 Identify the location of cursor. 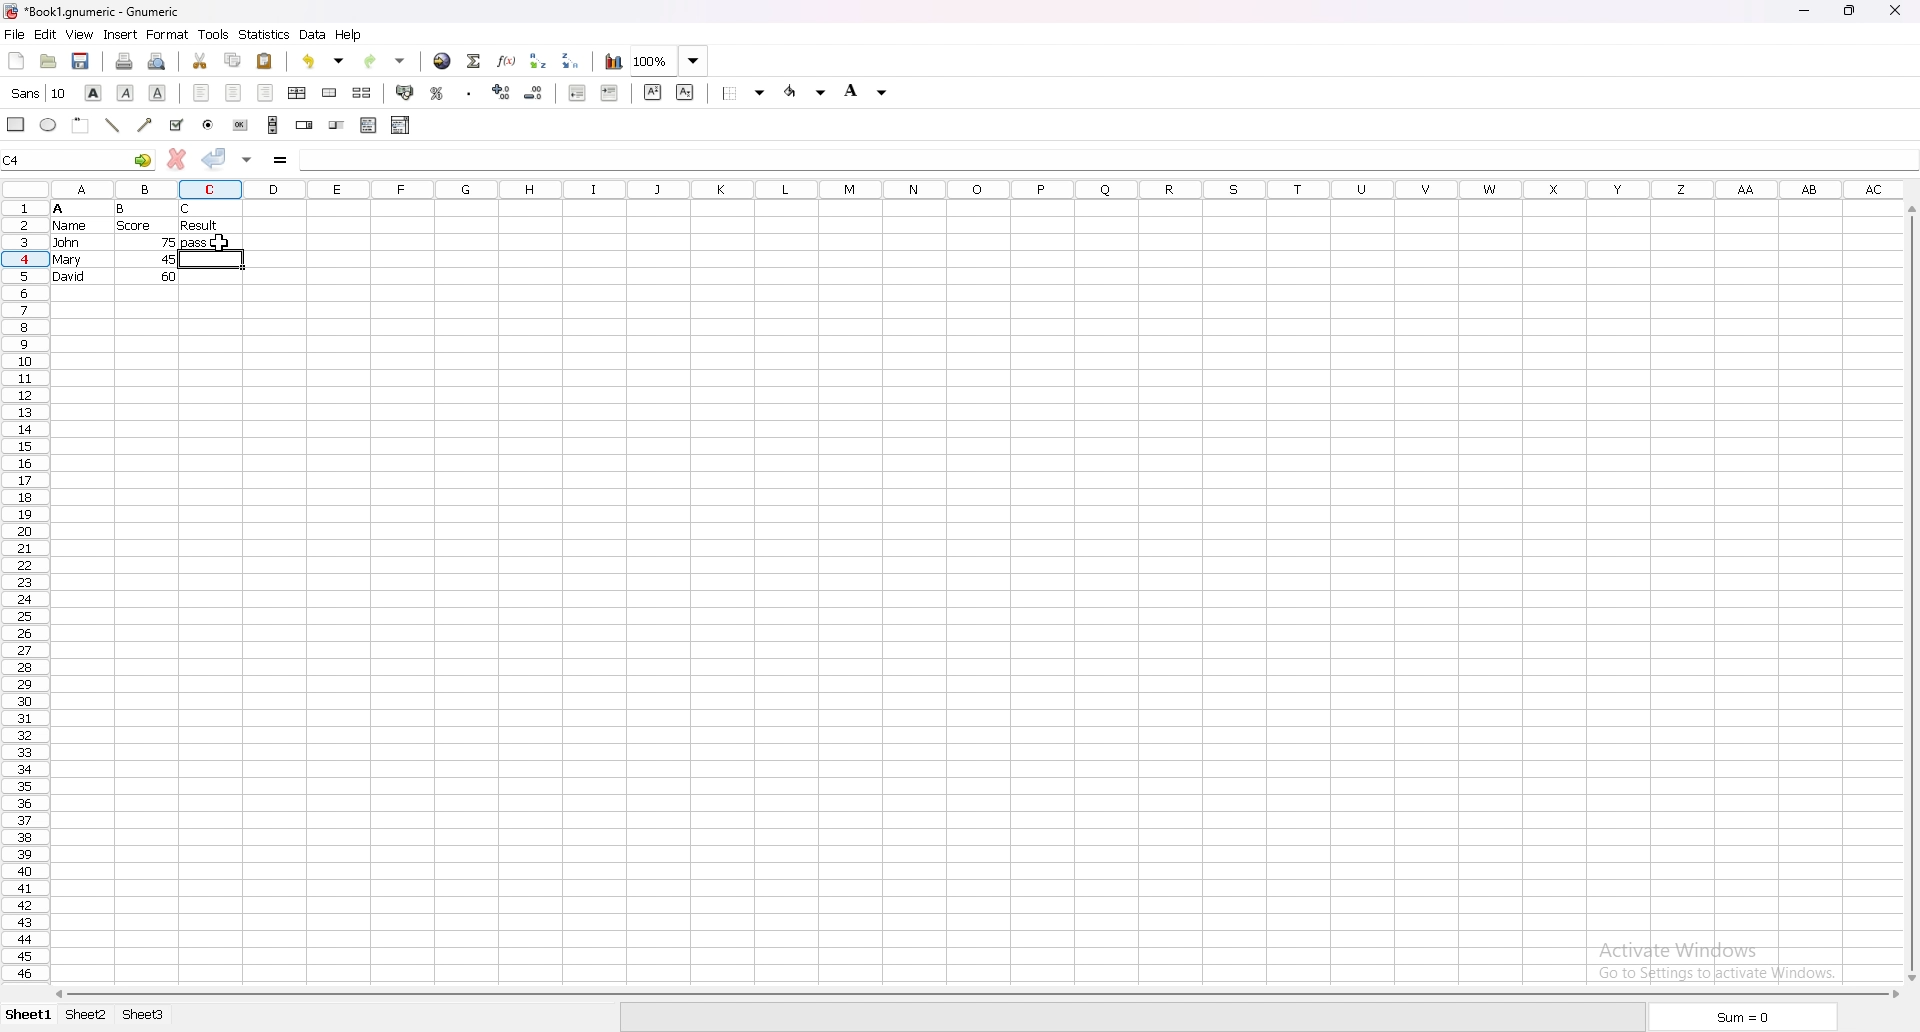
(220, 245).